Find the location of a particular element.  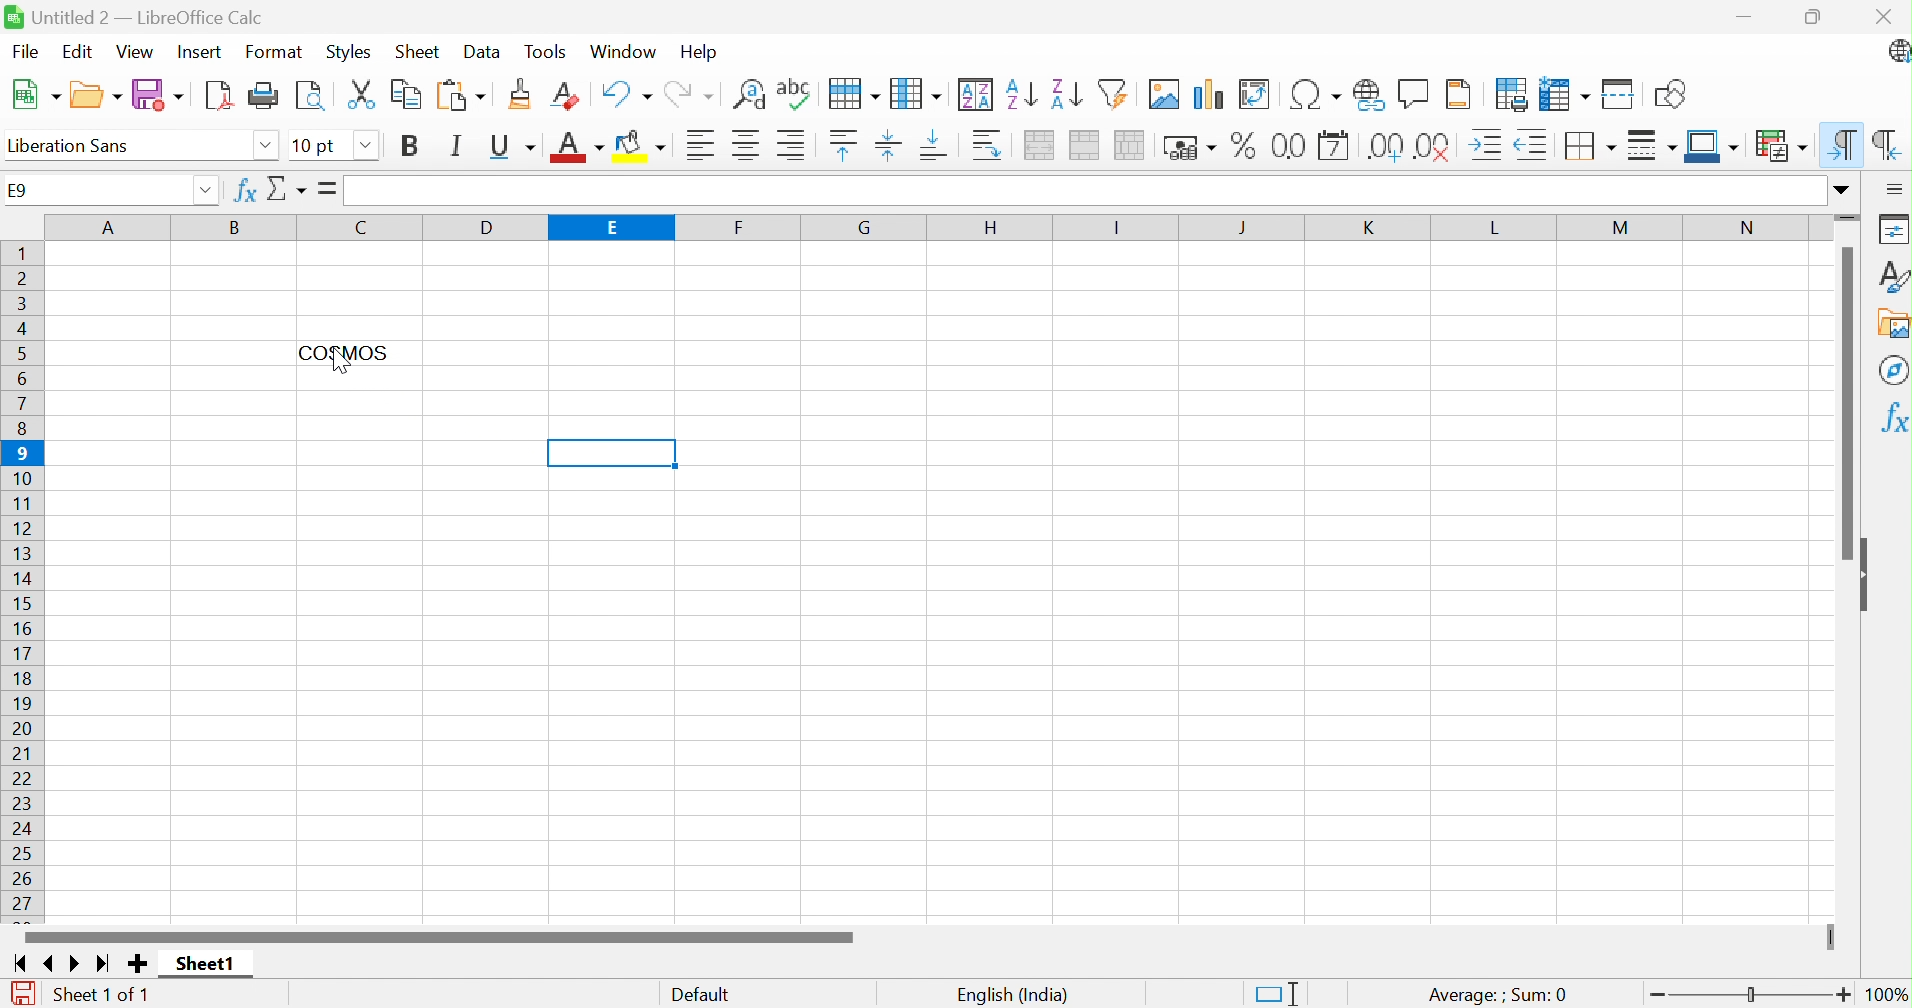

Delete decimal place is located at coordinates (1433, 146).